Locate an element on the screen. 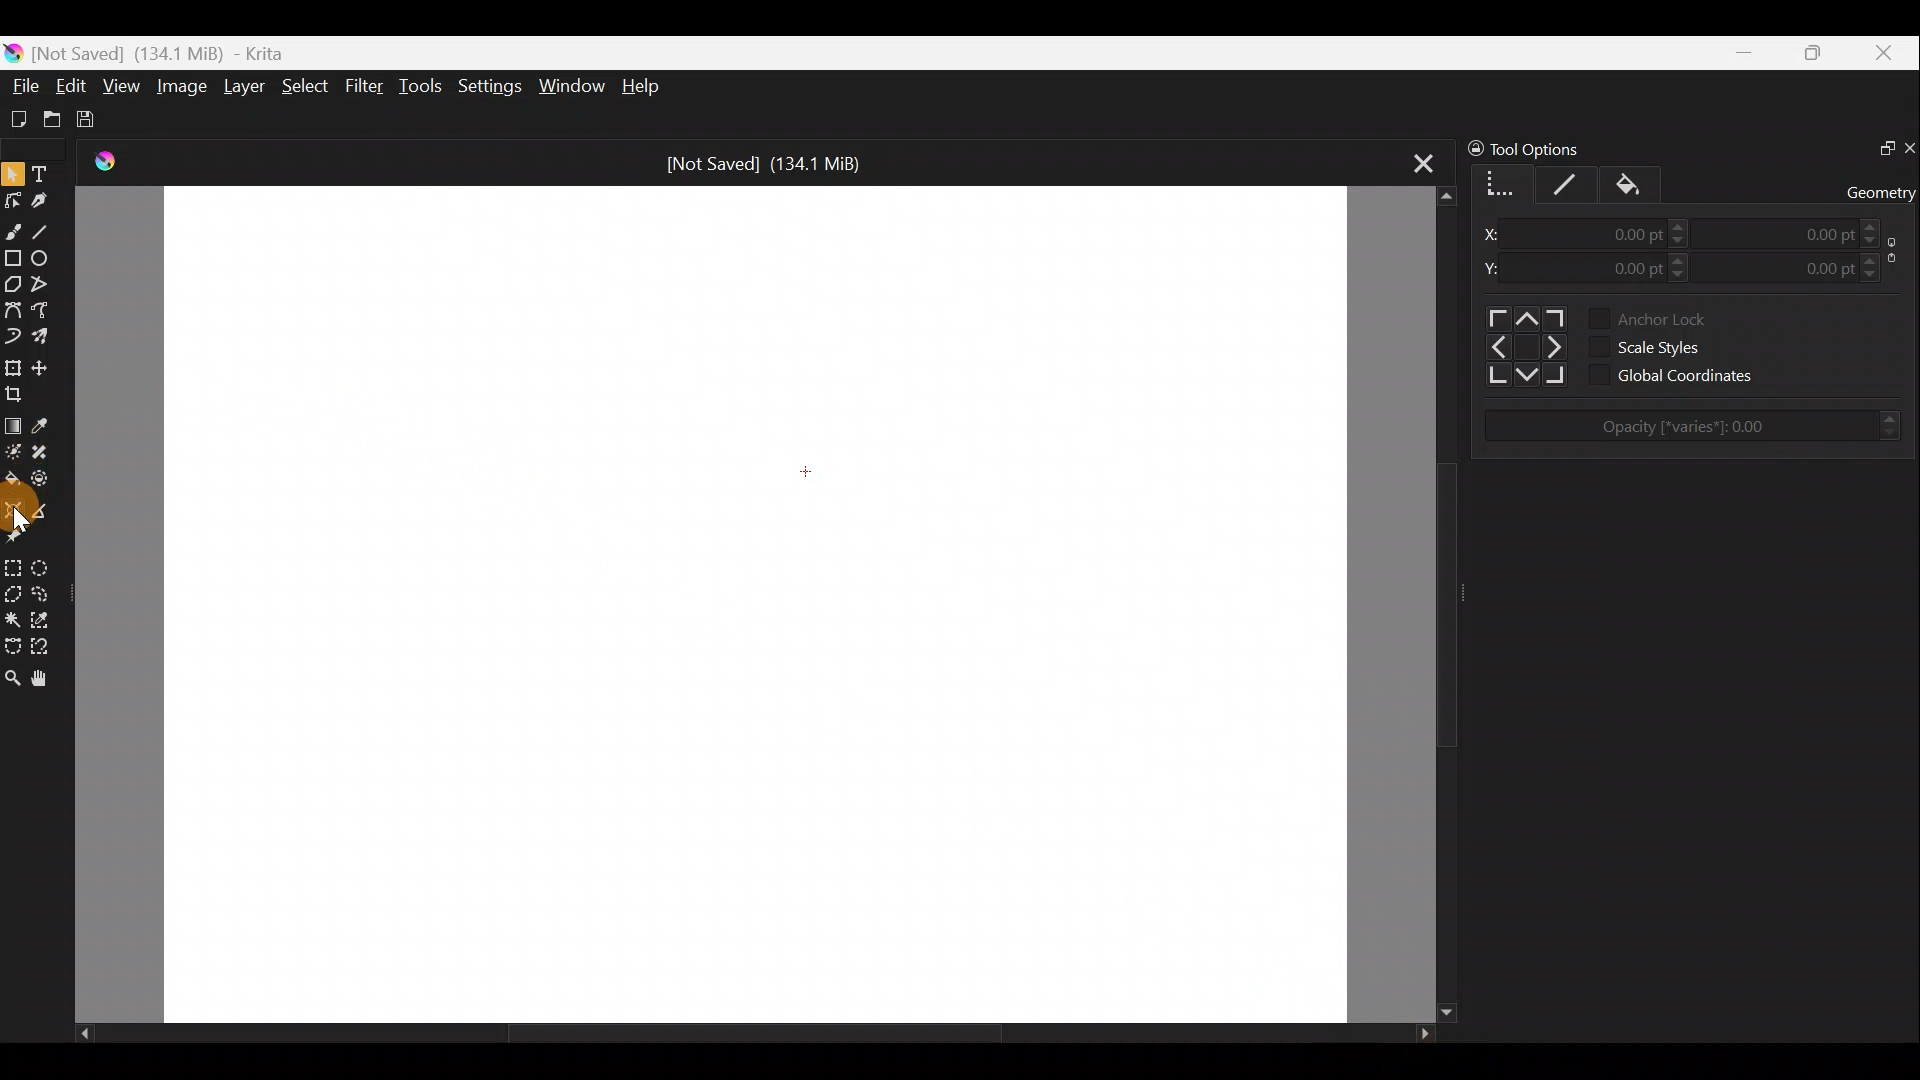  Increase is located at coordinates (1873, 221).